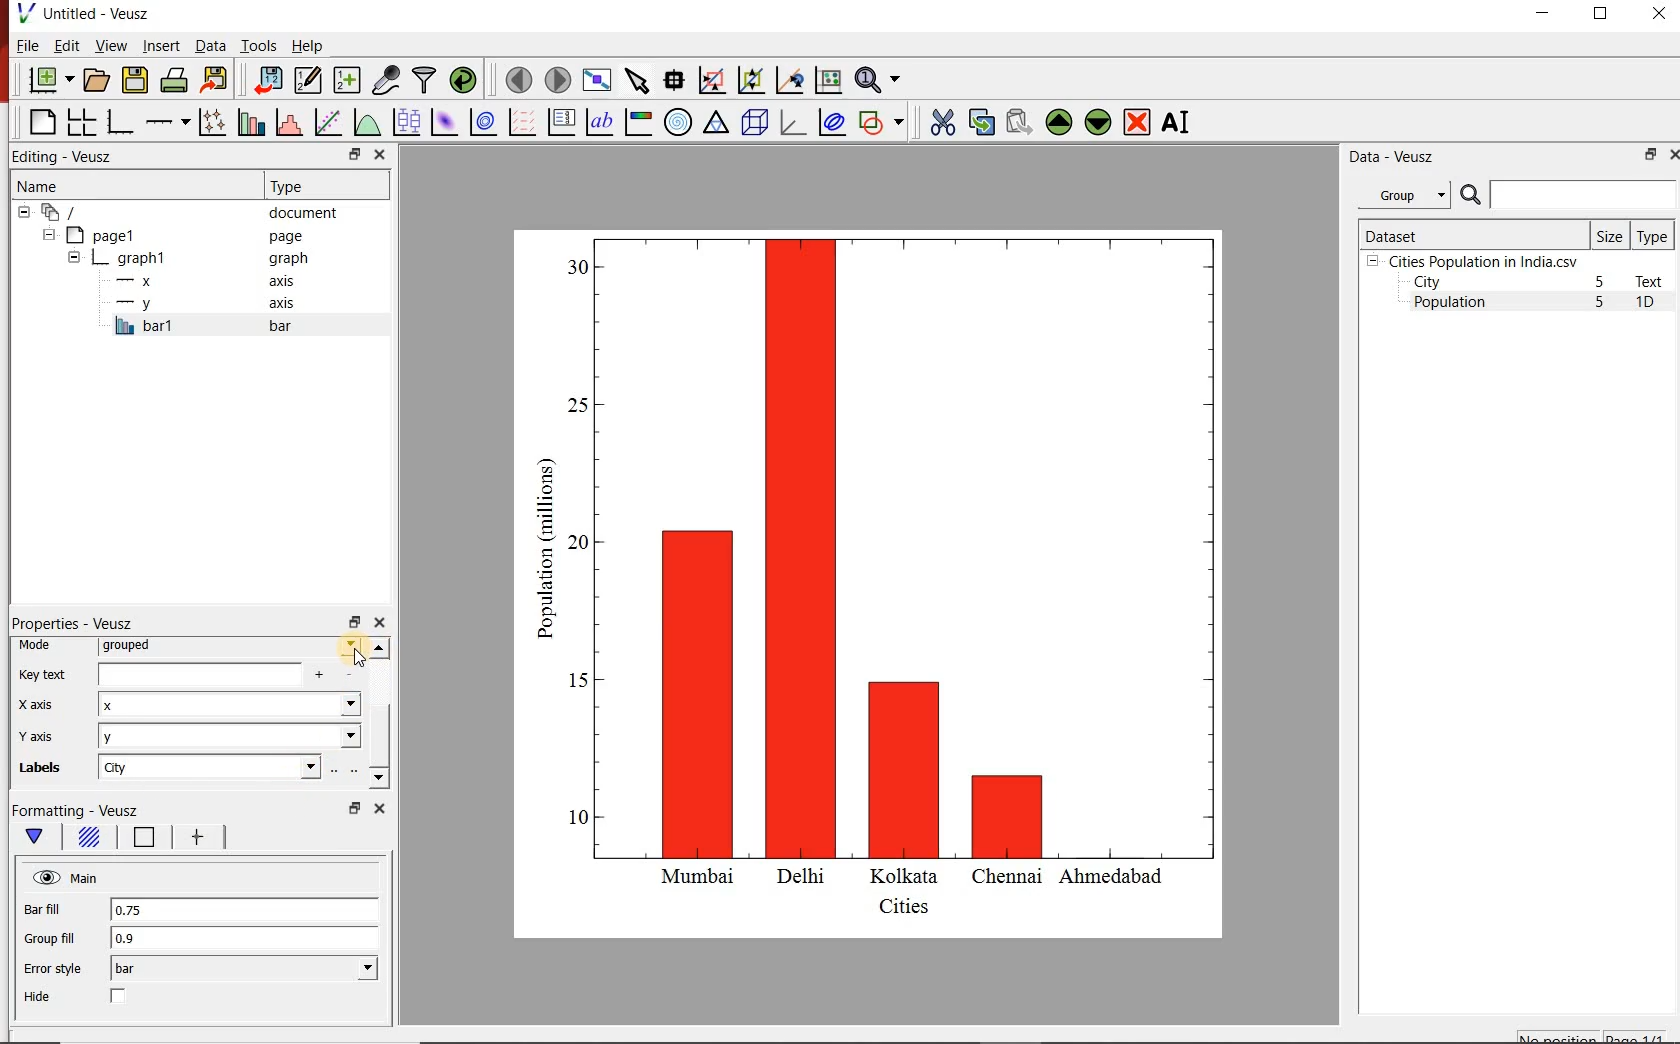  I want to click on search dataset, so click(1569, 195).